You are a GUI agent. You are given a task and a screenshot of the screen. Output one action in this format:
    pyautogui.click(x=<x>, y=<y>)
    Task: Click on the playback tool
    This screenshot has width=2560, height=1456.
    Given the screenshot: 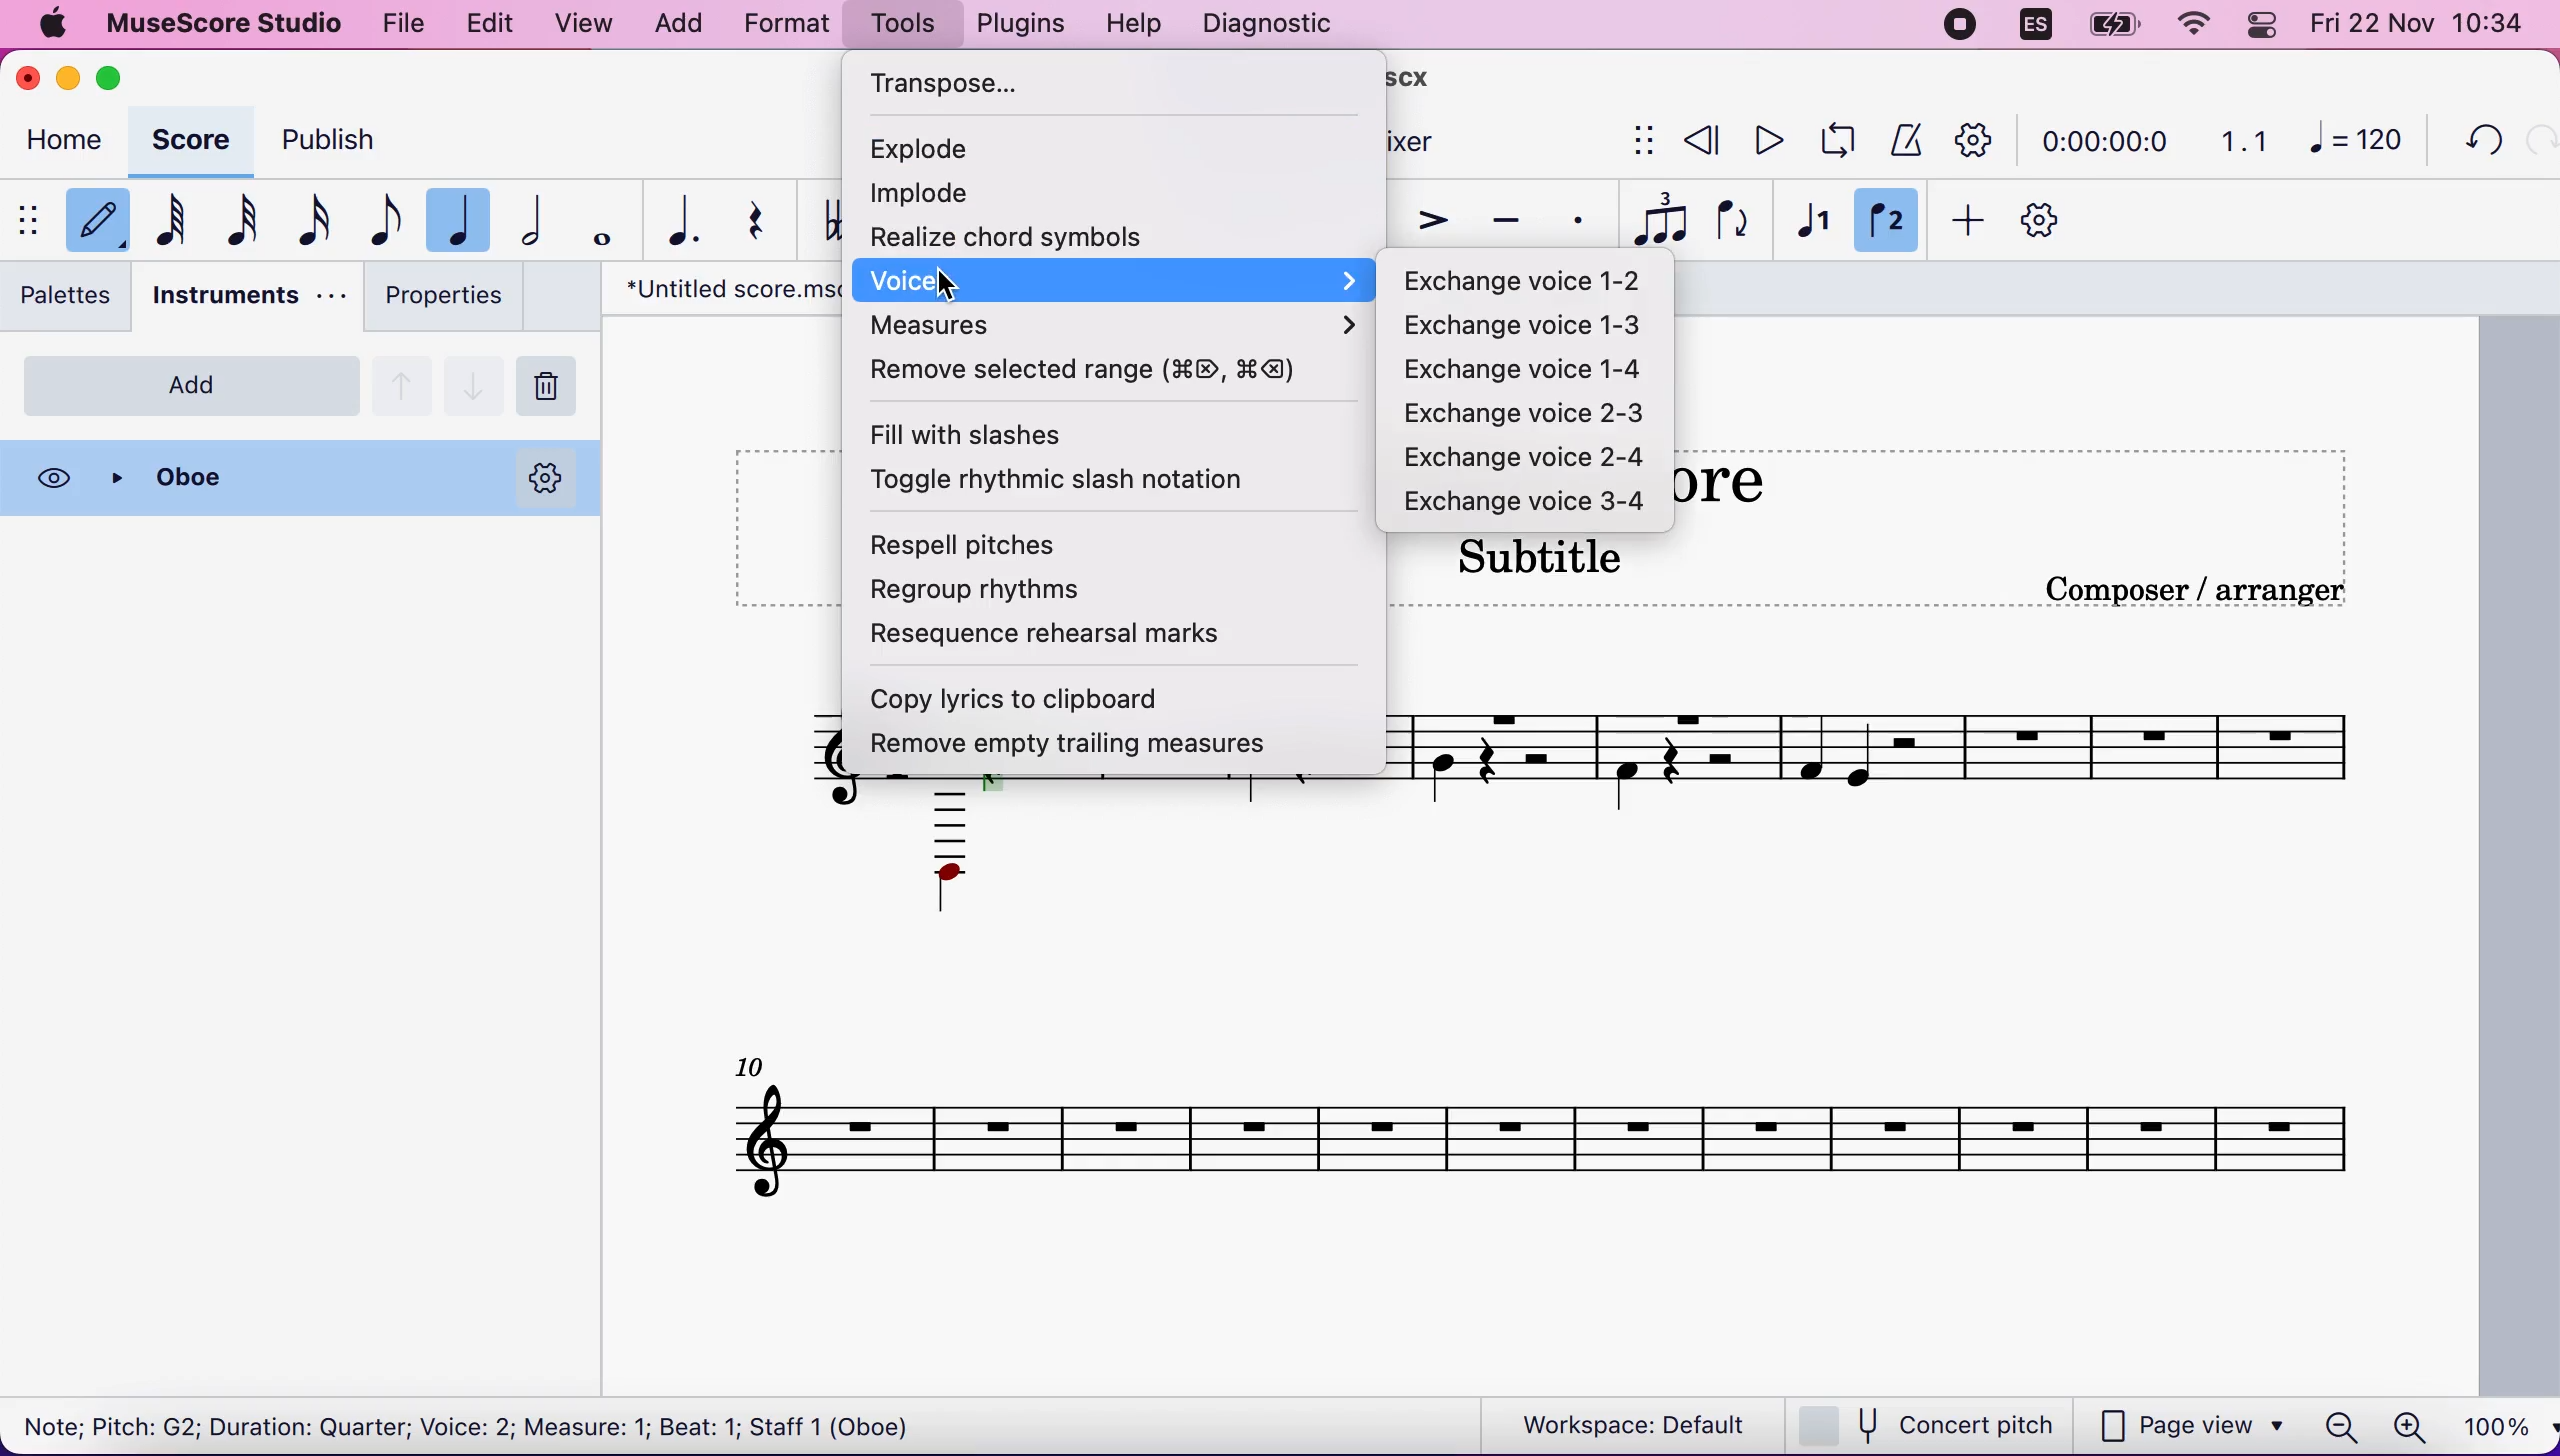 What is the action you would take?
    pyautogui.click(x=1981, y=136)
    